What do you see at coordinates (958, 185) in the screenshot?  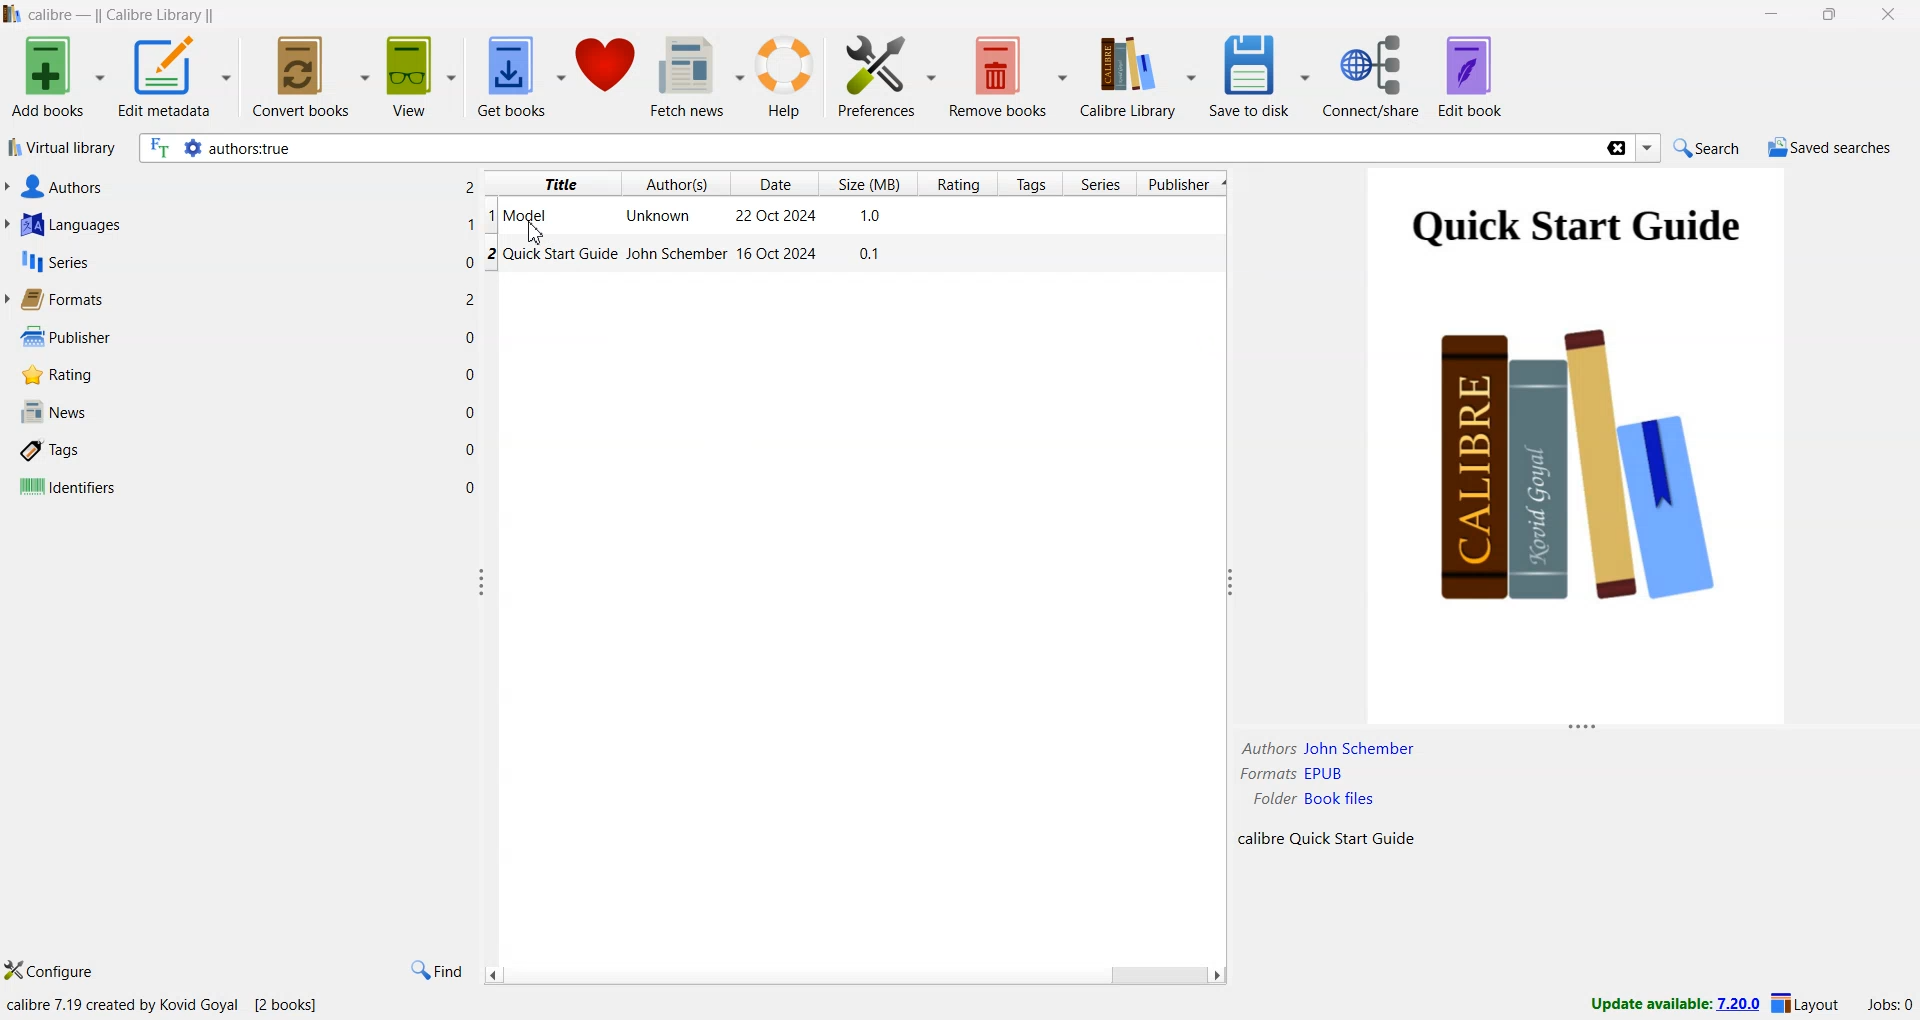 I see `rating` at bounding box center [958, 185].